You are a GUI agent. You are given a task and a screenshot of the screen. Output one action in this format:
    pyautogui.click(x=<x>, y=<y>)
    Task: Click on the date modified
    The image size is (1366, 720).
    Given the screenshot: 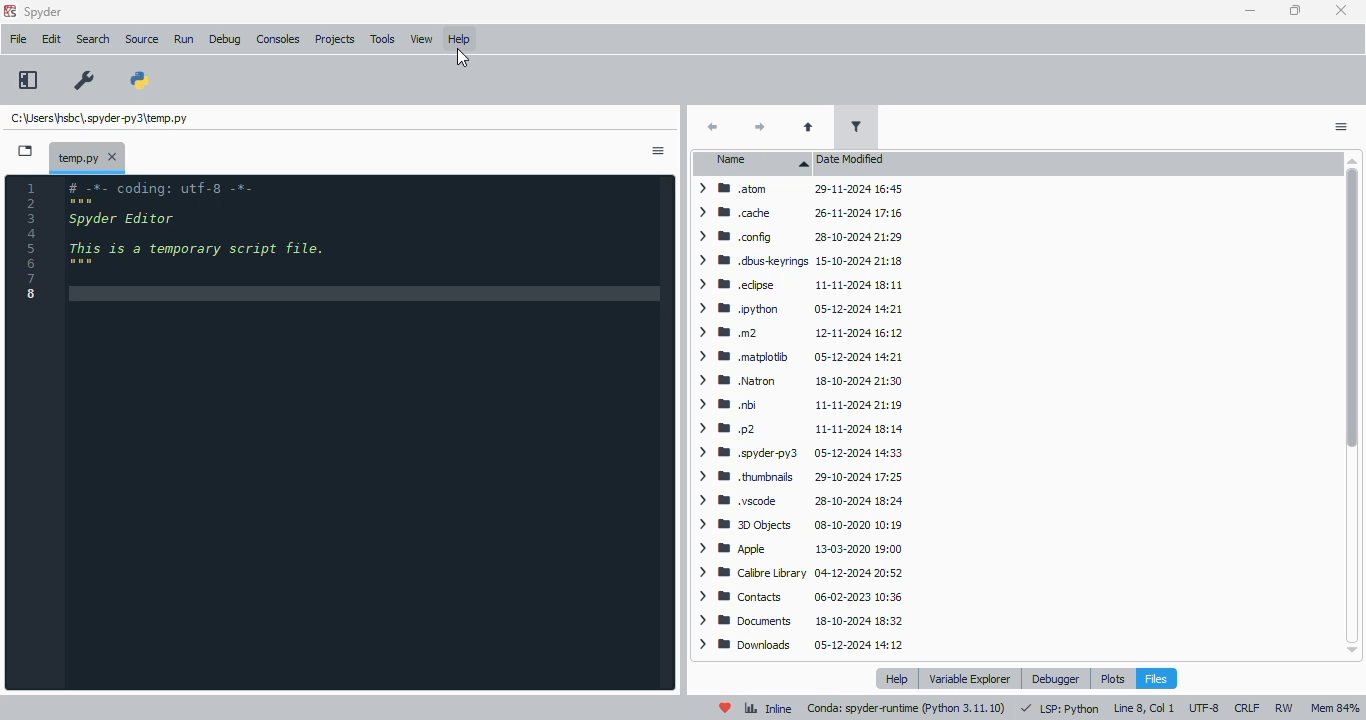 What is the action you would take?
    pyautogui.click(x=851, y=158)
    